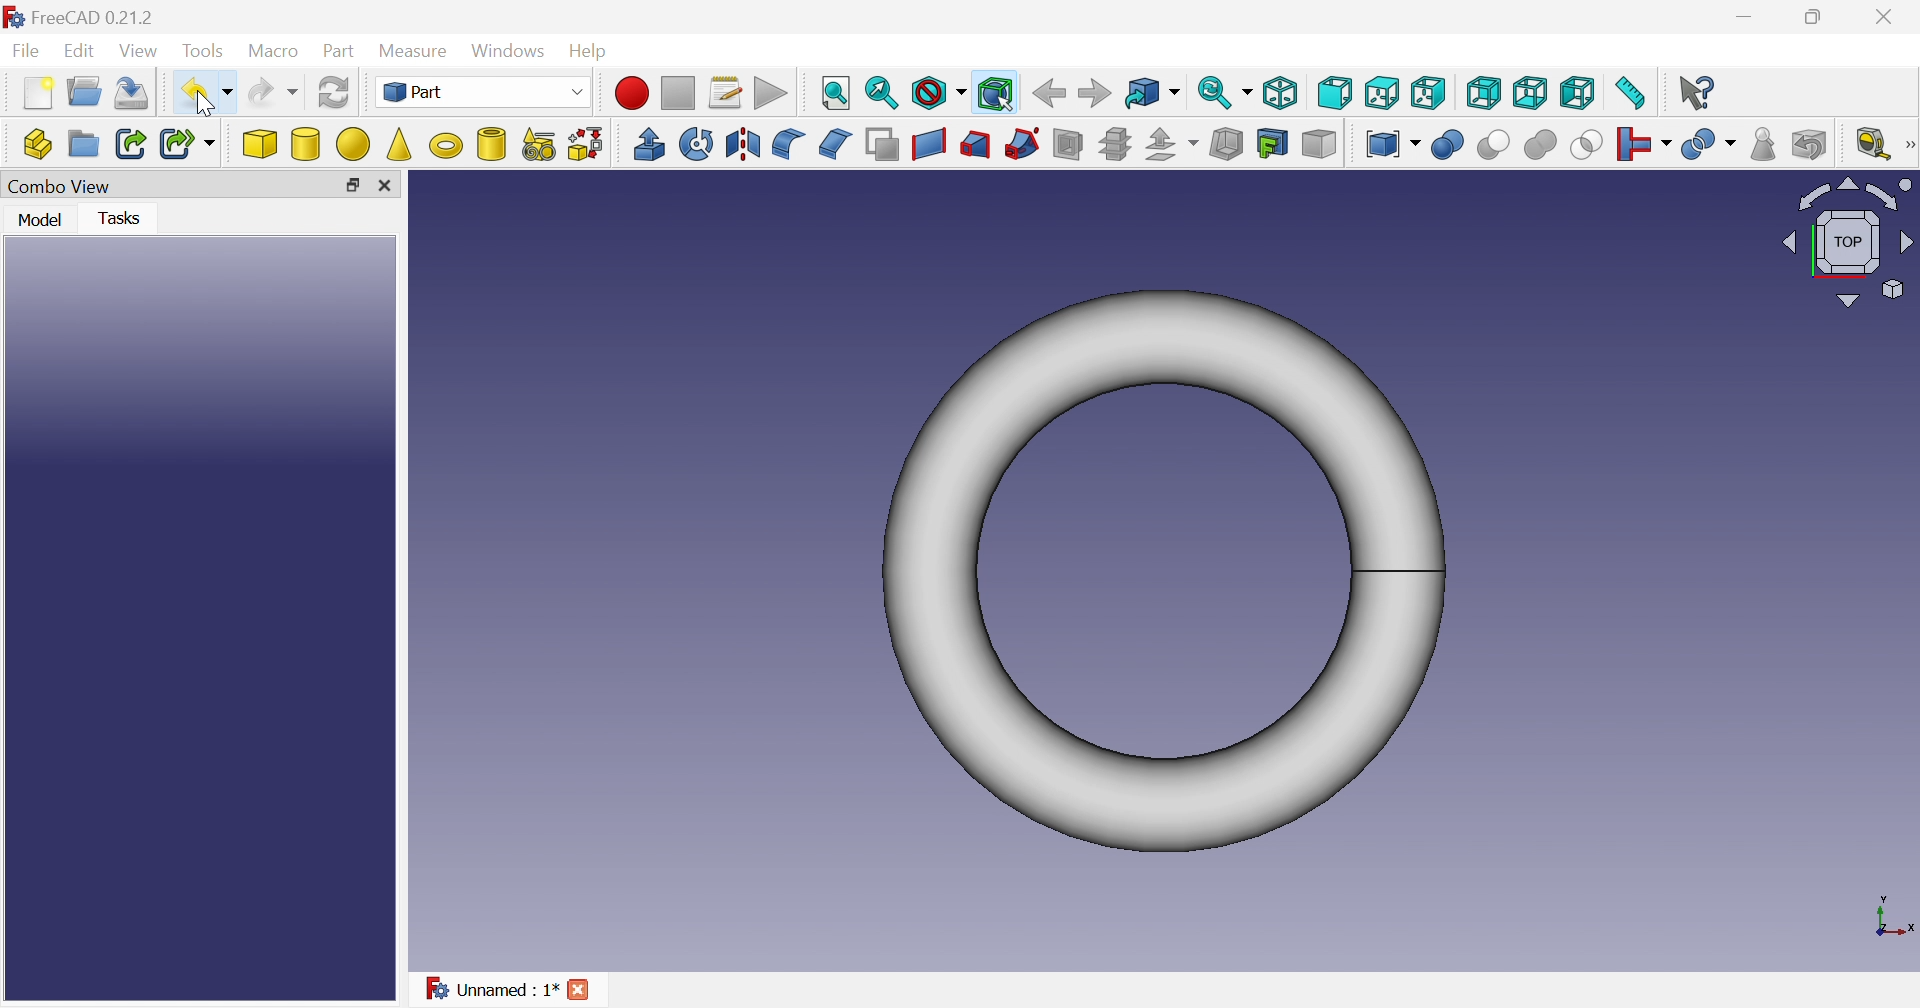 The image size is (1920, 1008). Describe the element at coordinates (1048, 93) in the screenshot. I see `Back` at that location.